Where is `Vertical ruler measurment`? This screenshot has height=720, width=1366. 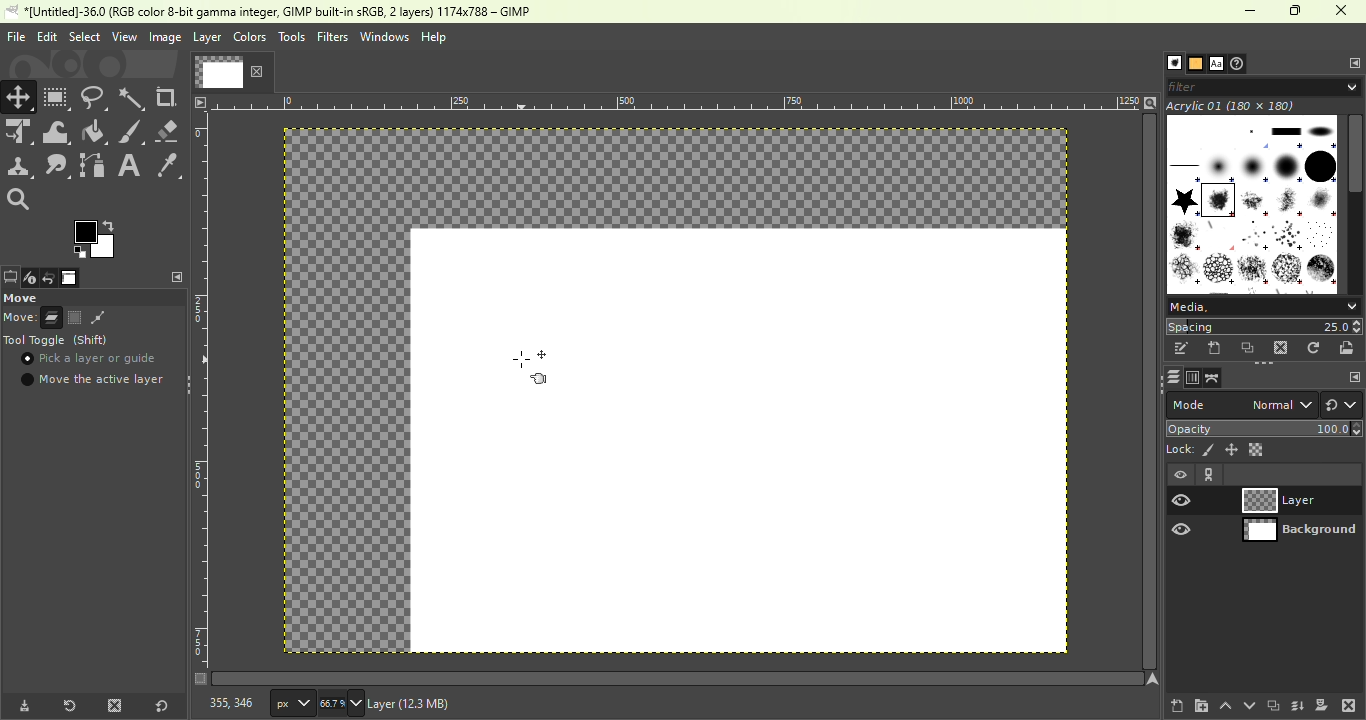
Vertical ruler measurment is located at coordinates (200, 398).